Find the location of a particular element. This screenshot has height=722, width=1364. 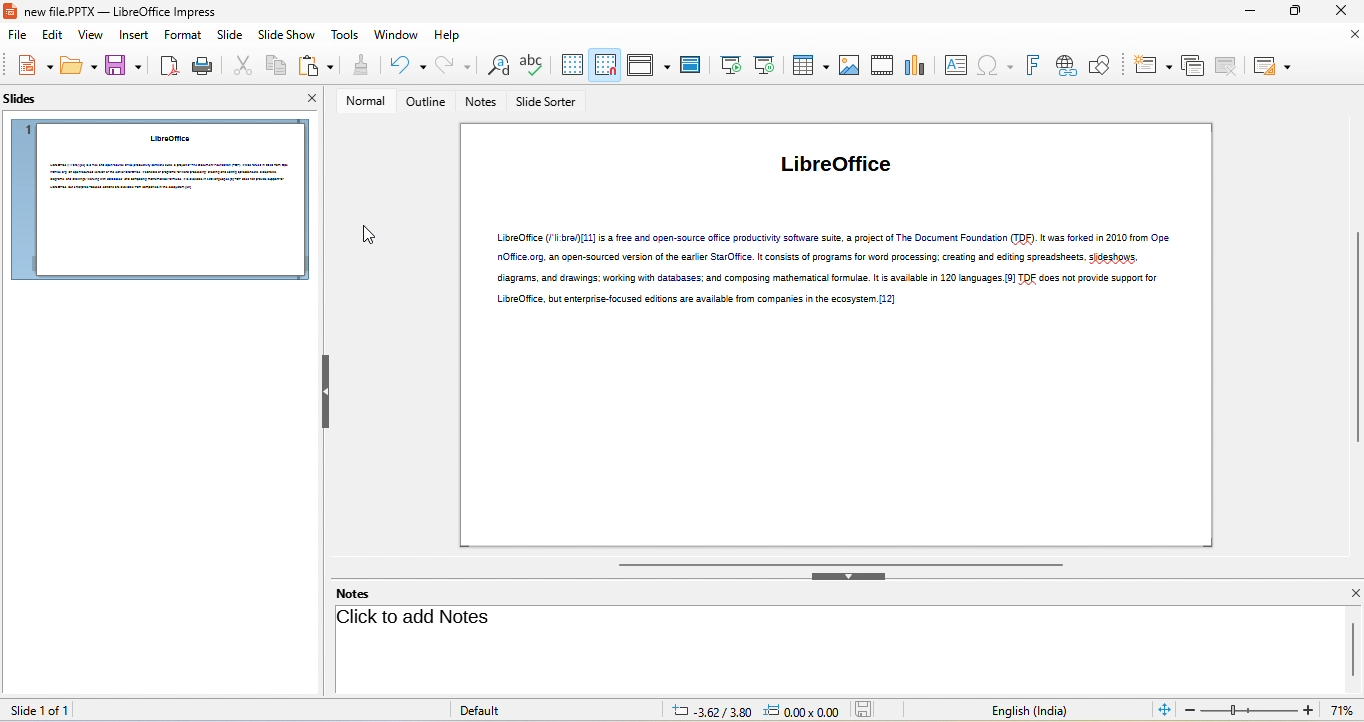

start from first slide is located at coordinates (729, 67).